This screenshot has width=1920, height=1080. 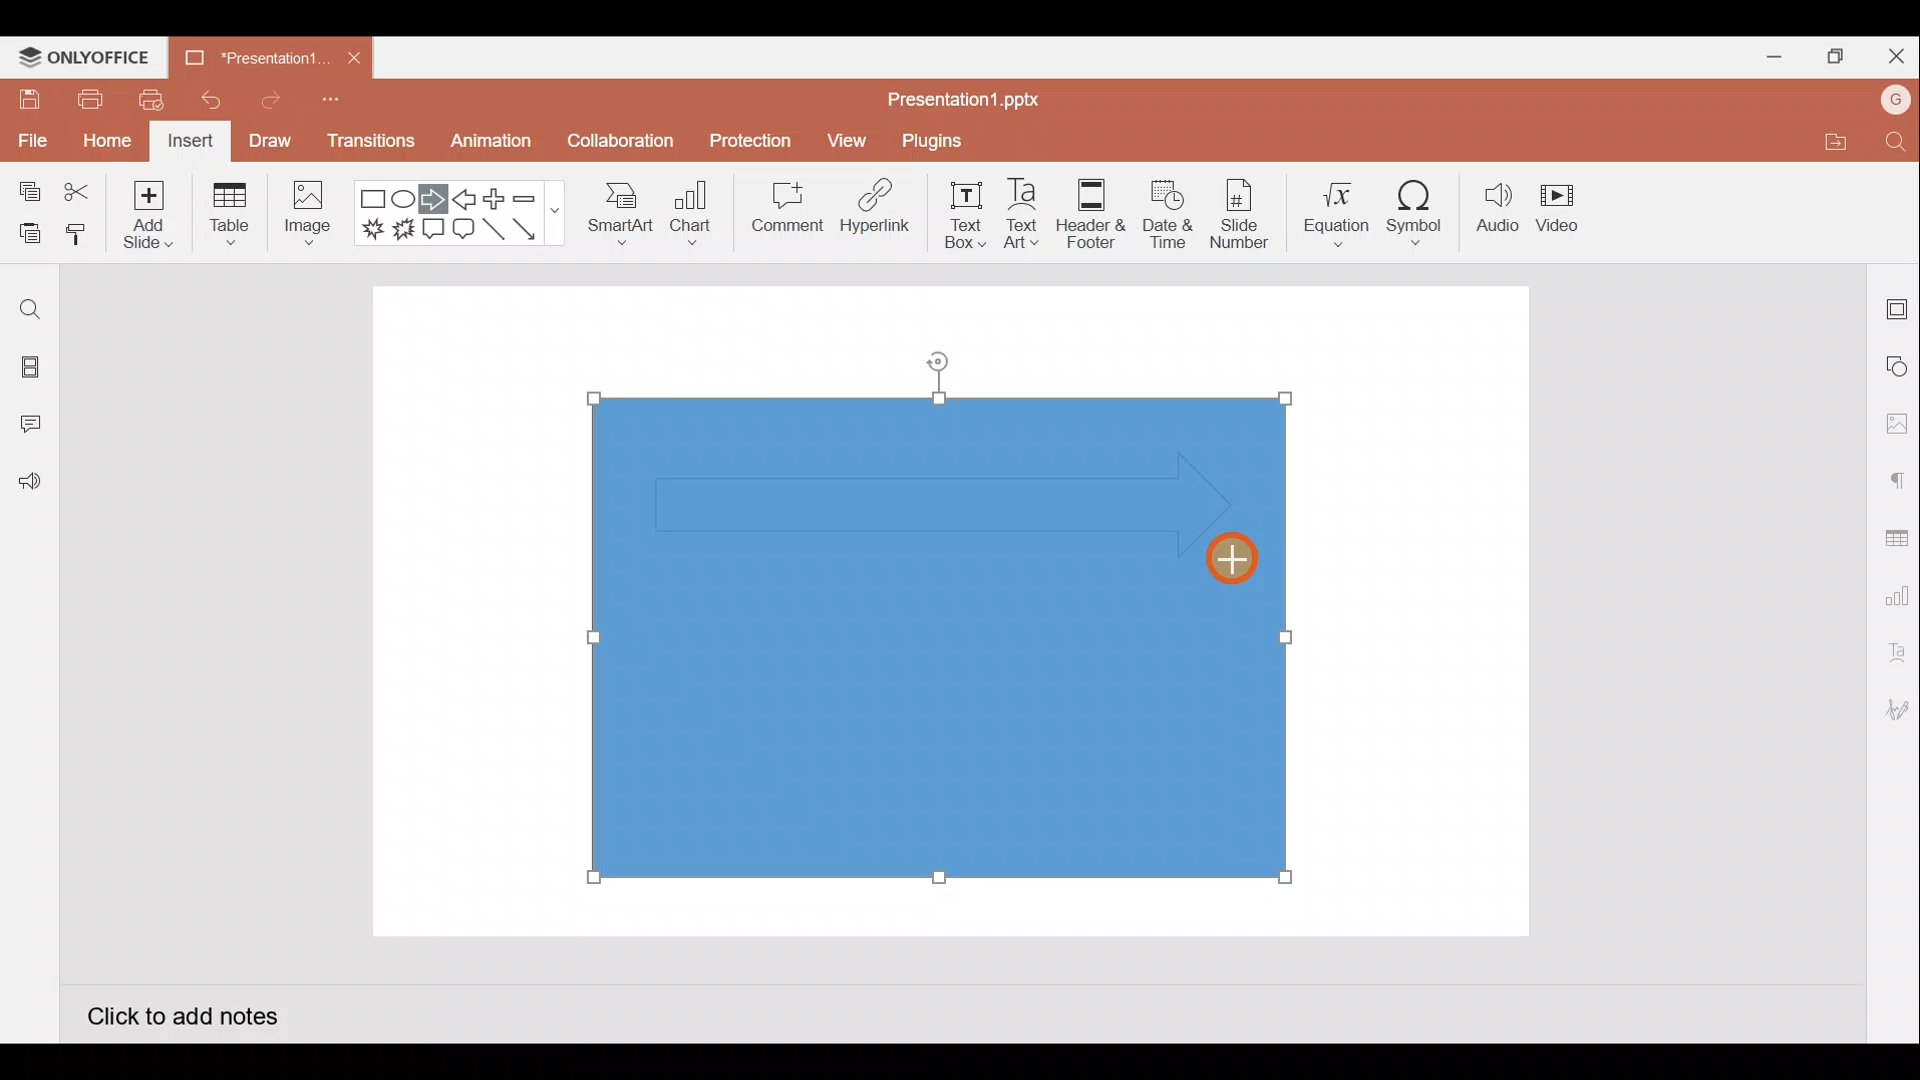 I want to click on Table, so click(x=232, y=216).